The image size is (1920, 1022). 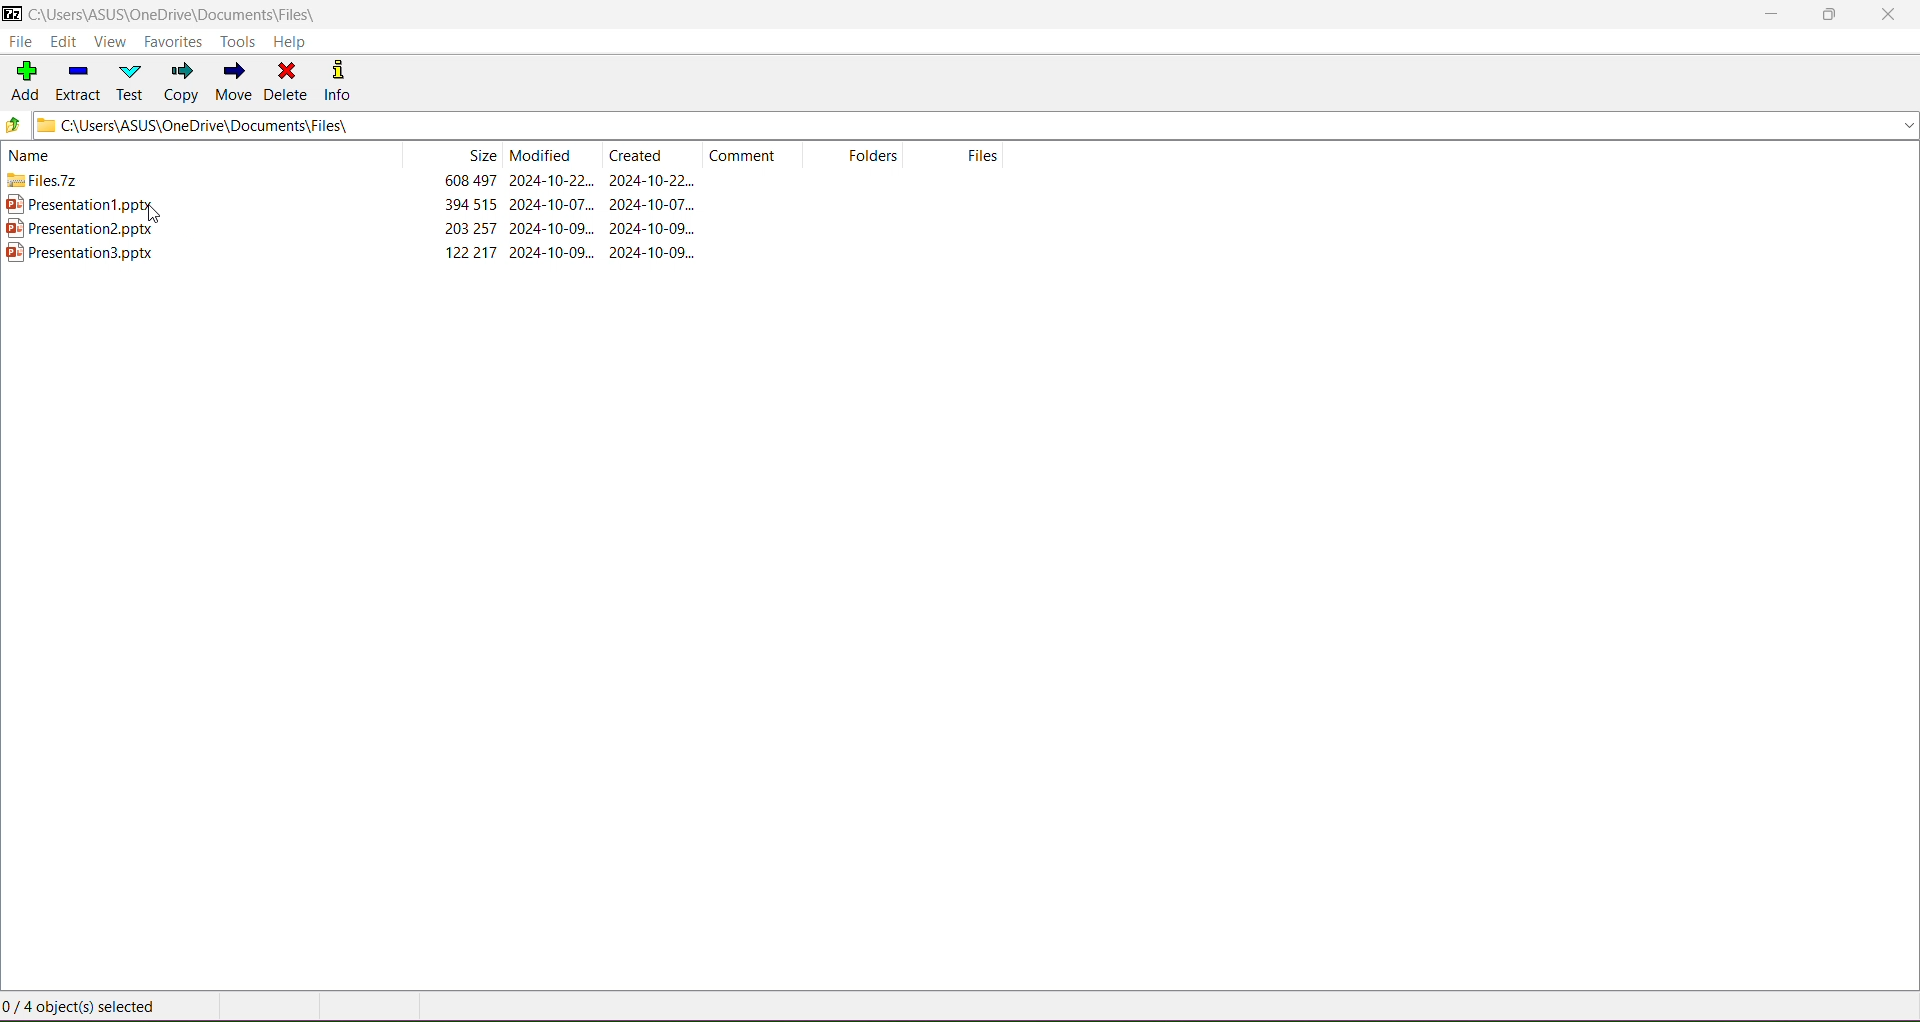 What do you see at coordinates (471, 228) in the screenshot?
I see `203 257` at bounding box center [471, 228].